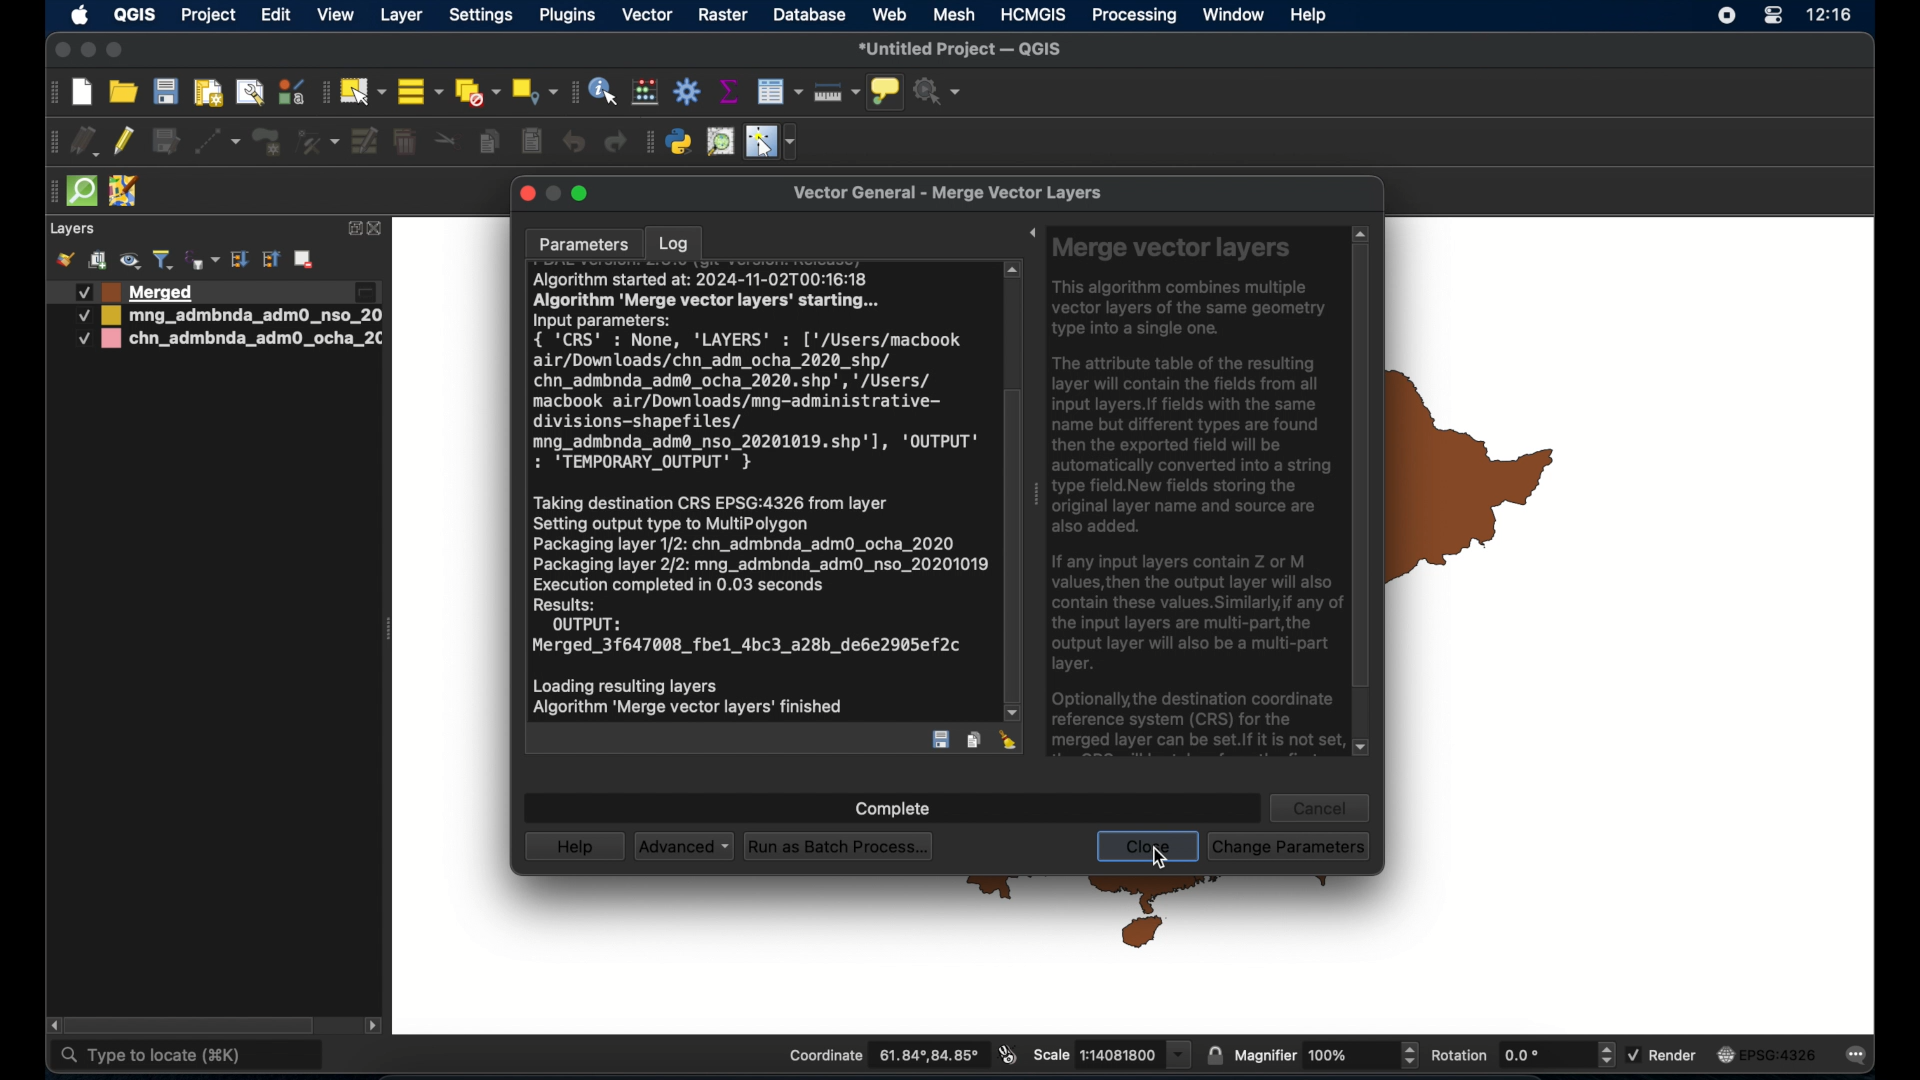 Image resolution: width=1920 pixels, height=1080 pixels. I want to click on vector, so click(648, 15).